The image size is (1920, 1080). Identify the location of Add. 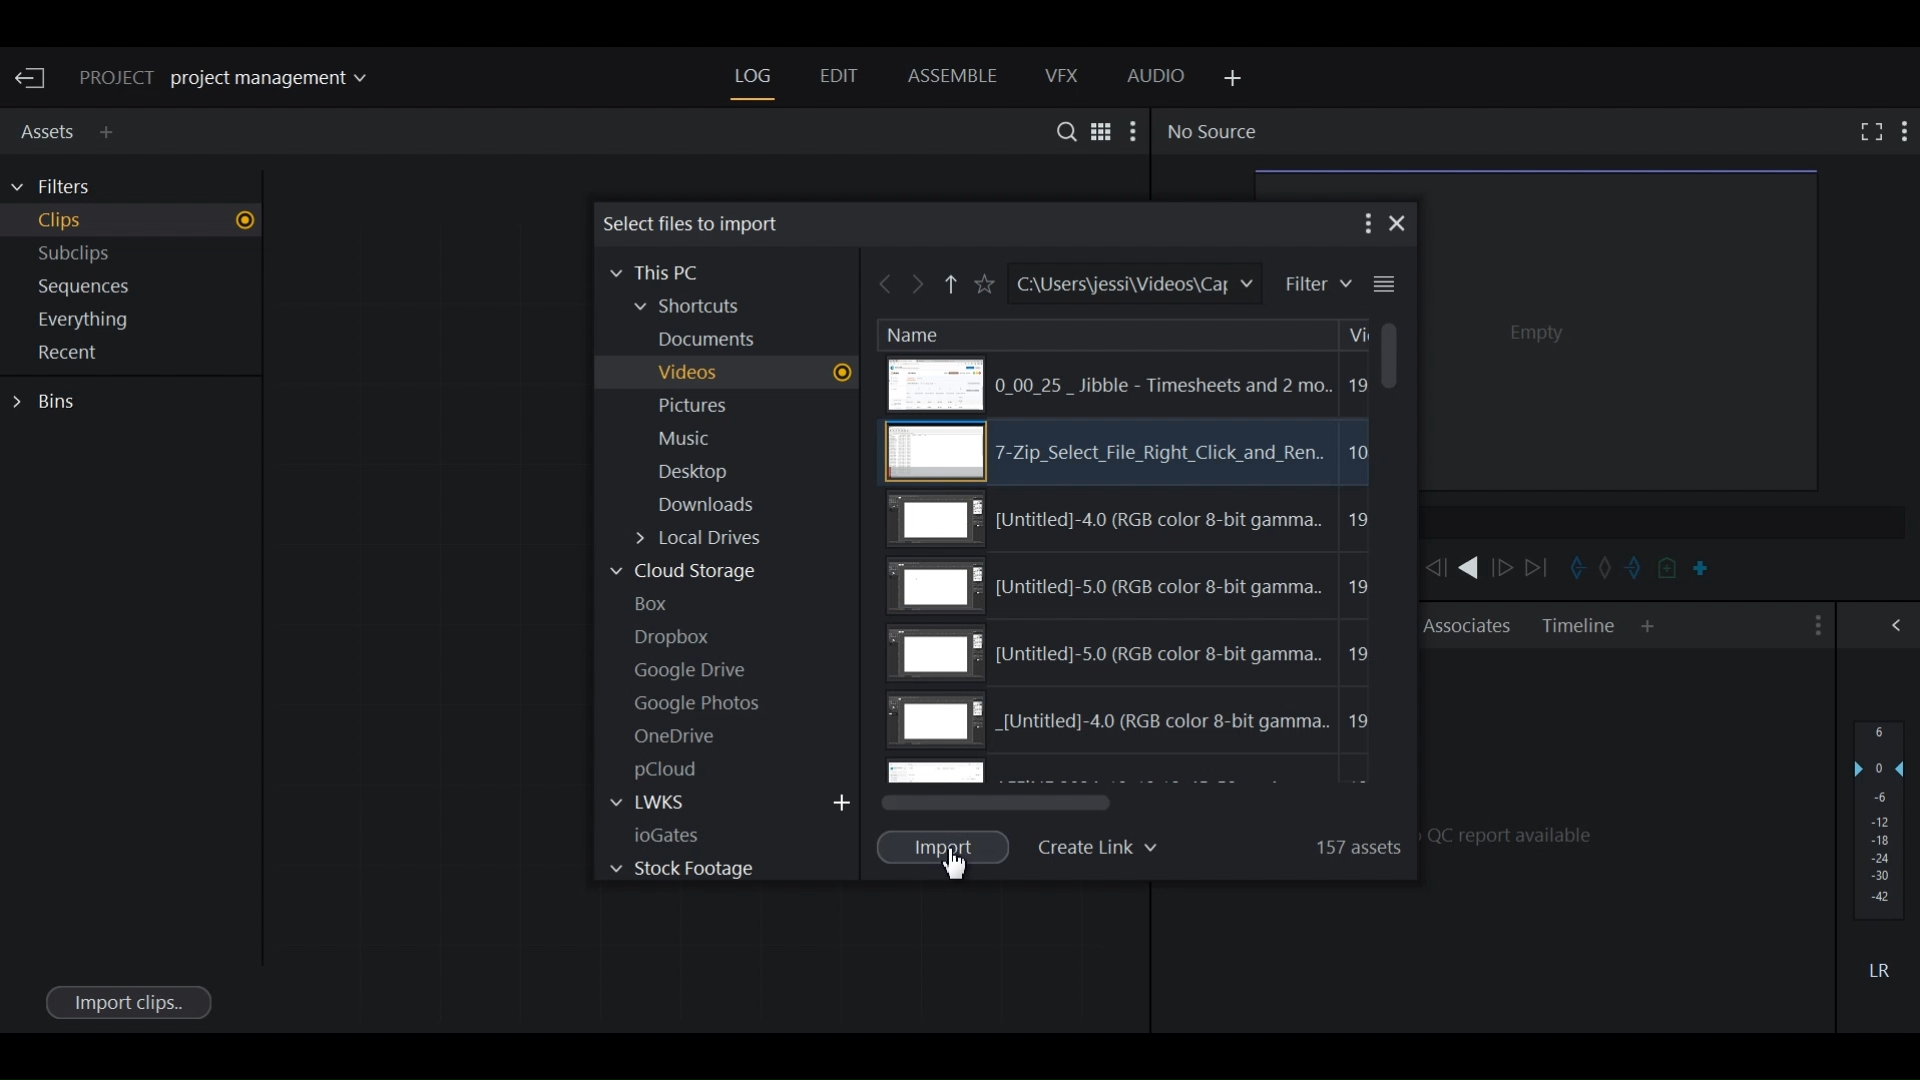
(843, 801).